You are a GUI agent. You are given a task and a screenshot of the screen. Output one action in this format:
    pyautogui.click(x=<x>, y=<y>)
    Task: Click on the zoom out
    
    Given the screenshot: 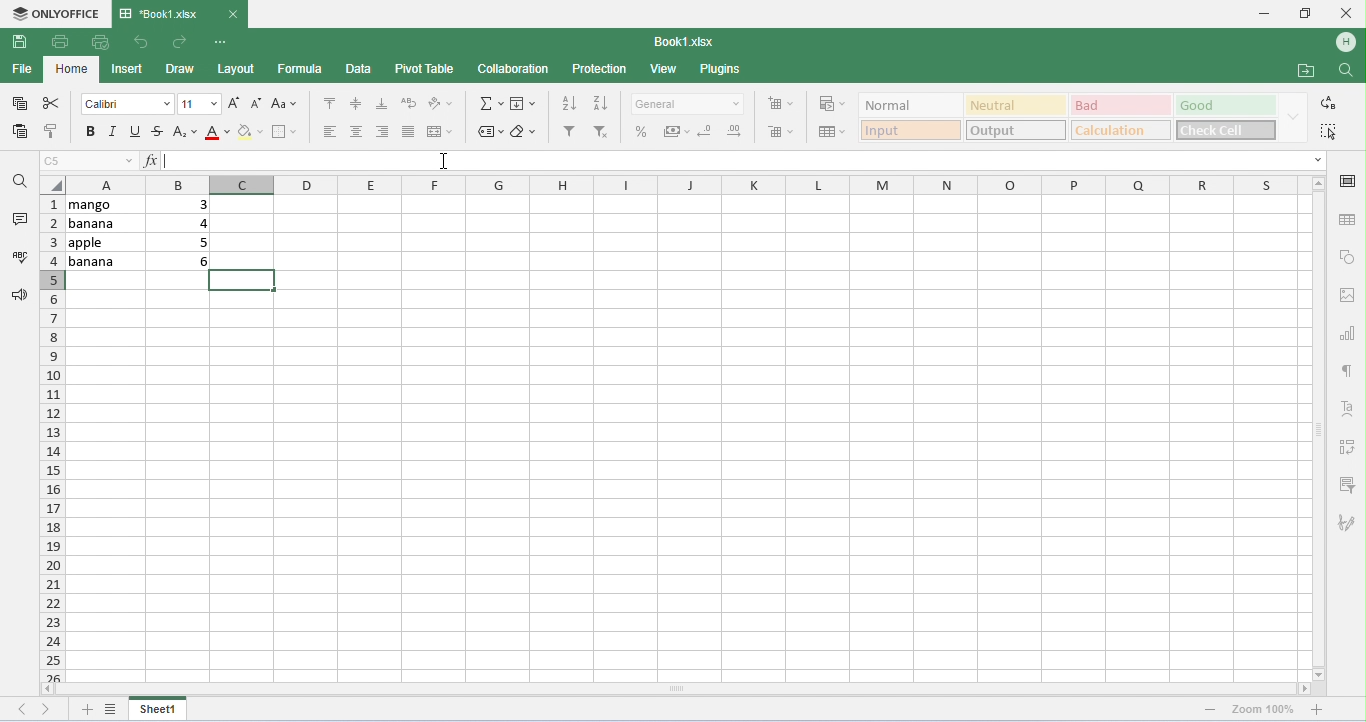 What is the action you would take?
    pyautogui.click(x=1318, y=709)
    